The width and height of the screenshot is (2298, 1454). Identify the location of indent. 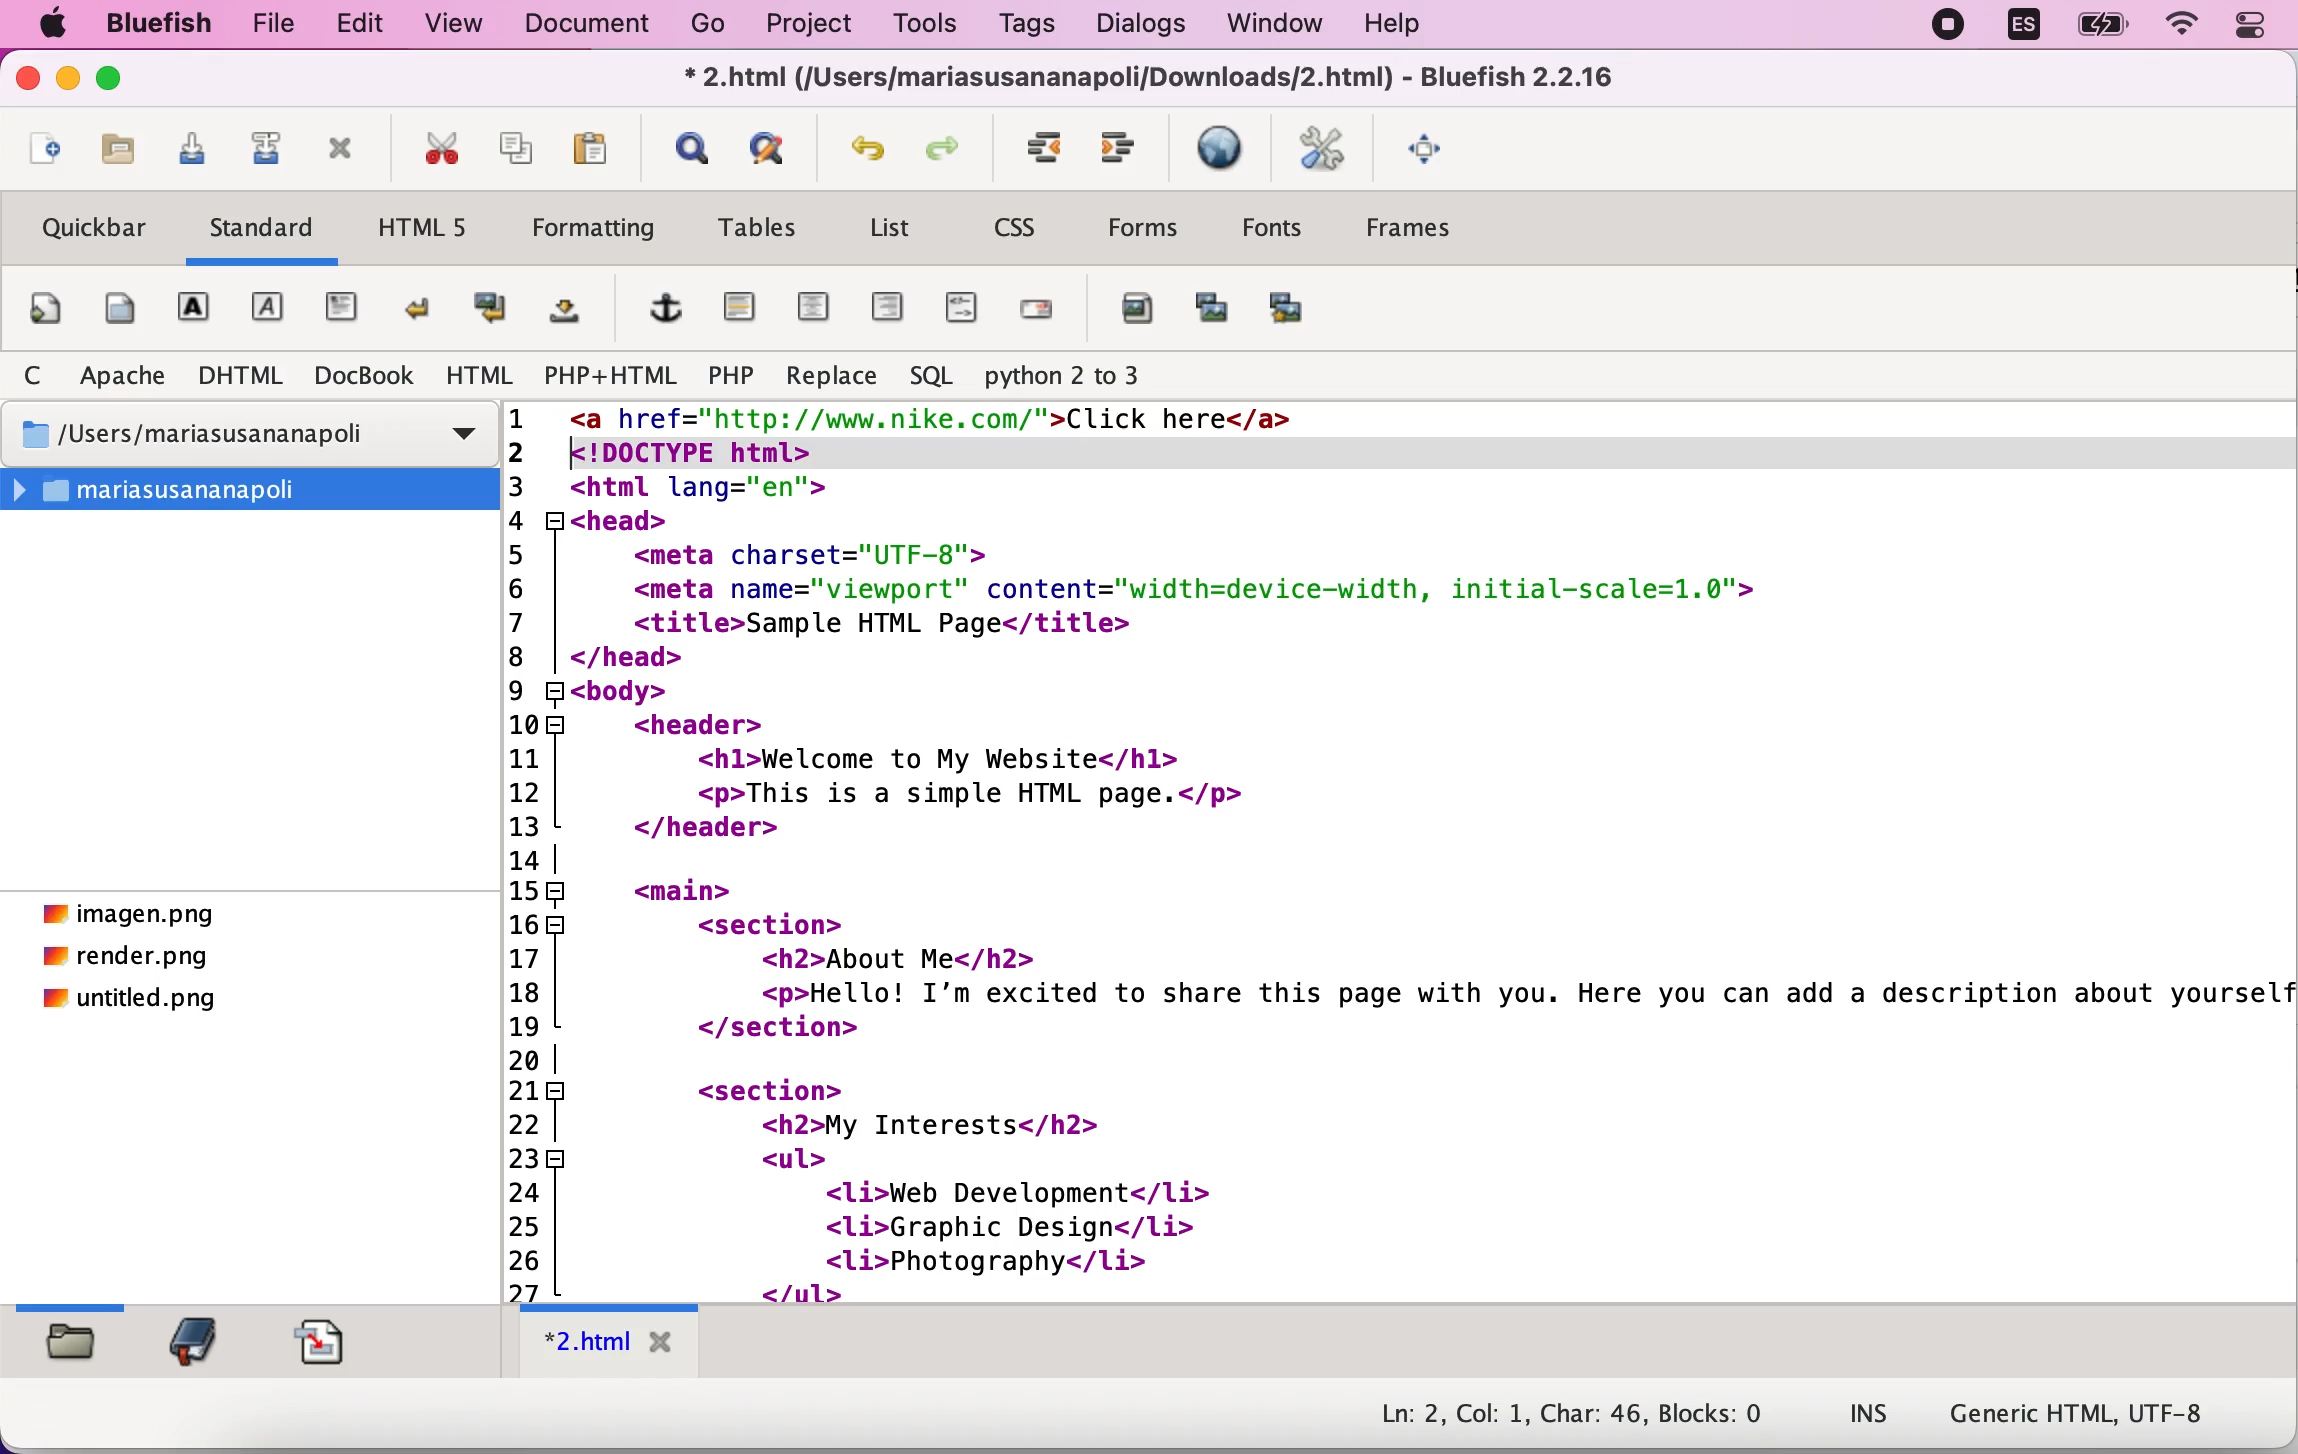
(1126, 151).